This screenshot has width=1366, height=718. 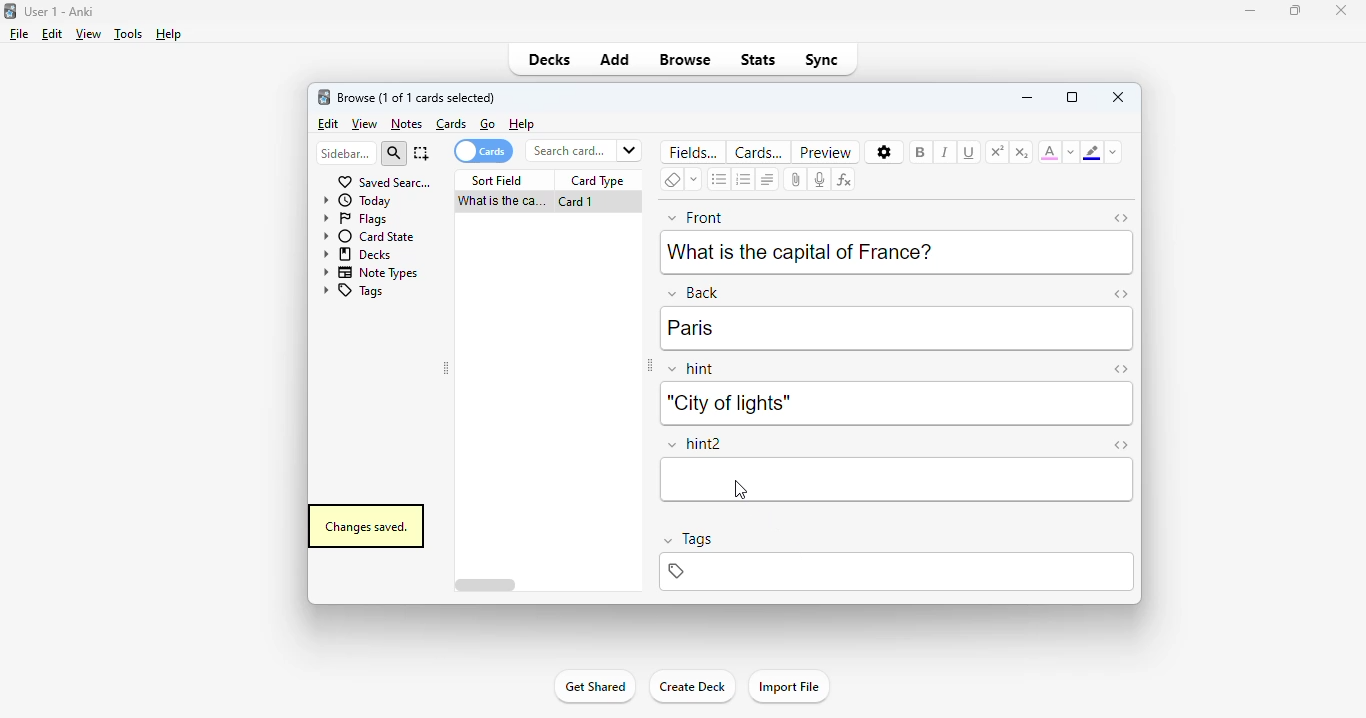 What do you see at coordinates (1121, 293) in the screenshot?
I see `toggle HTML editor` at bounding box center [1121, 293].